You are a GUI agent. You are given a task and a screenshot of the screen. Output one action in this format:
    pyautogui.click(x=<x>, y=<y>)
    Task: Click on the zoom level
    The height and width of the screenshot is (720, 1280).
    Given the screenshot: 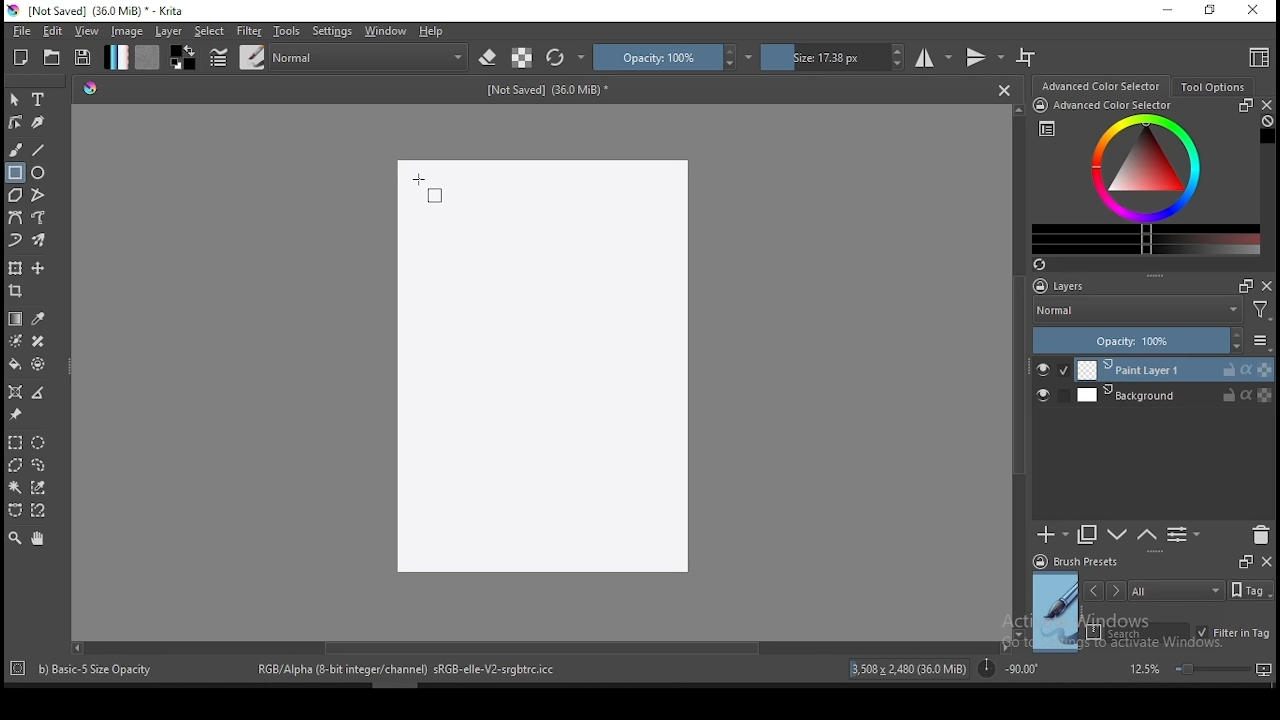 What is the action you would take?
    pyautogui.click(x=1200, y=668)
    